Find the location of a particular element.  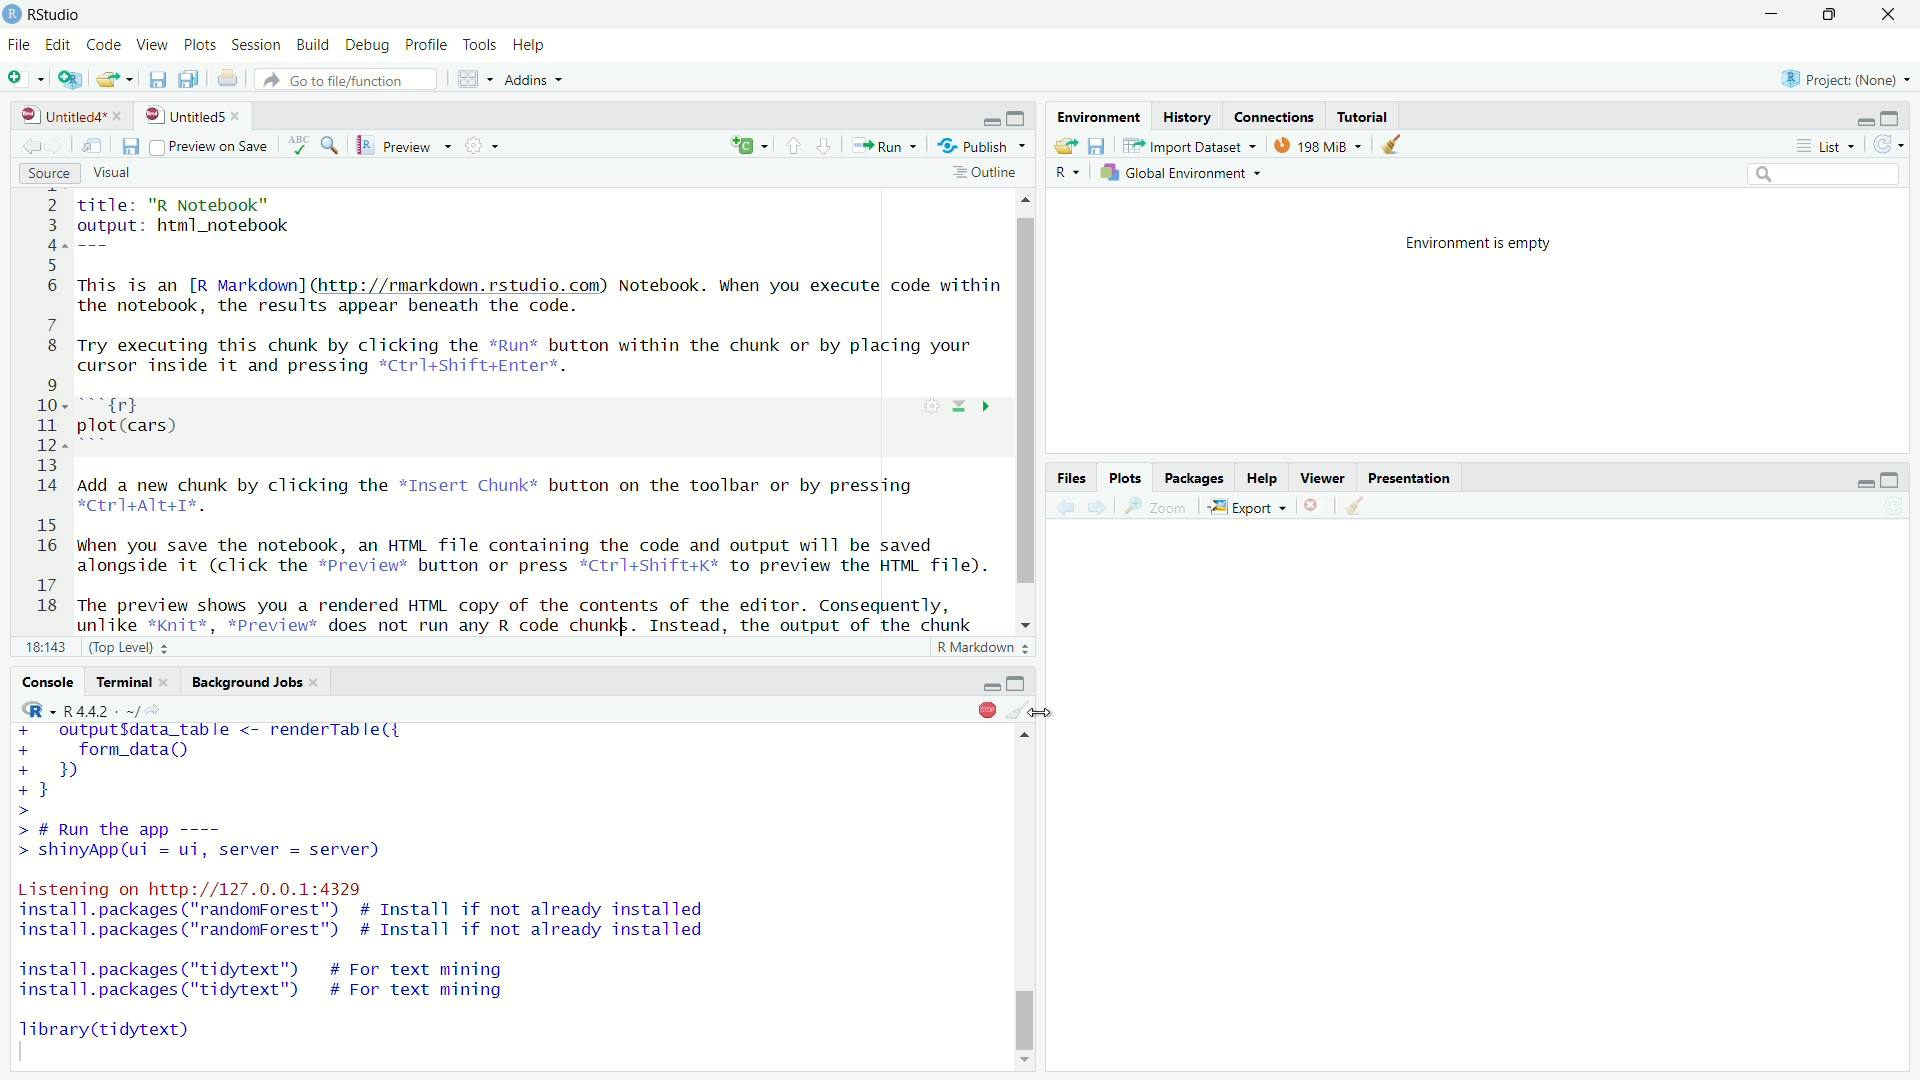

C Add menu is located at coordinates (749, 146).